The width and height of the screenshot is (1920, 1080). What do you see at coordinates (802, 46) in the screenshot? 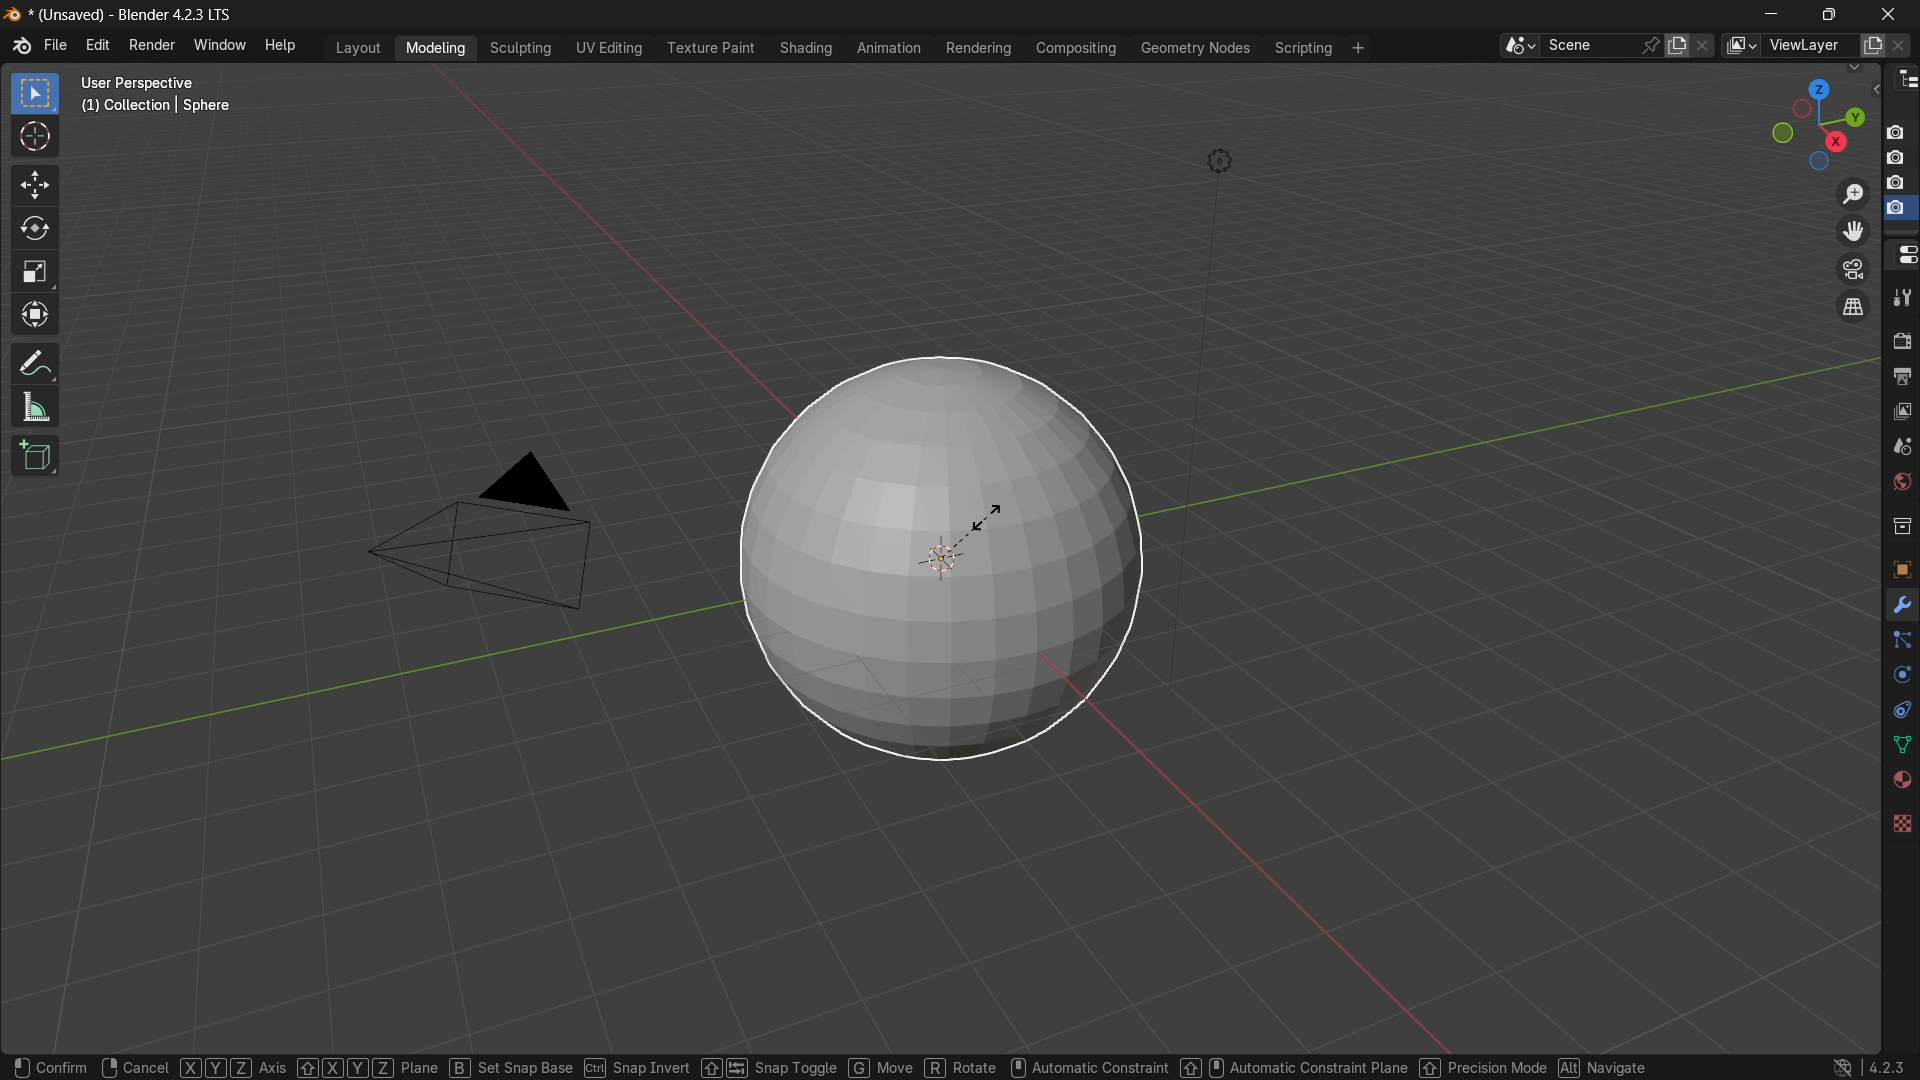
I see `shading menu` at bounding box center [802, 46].